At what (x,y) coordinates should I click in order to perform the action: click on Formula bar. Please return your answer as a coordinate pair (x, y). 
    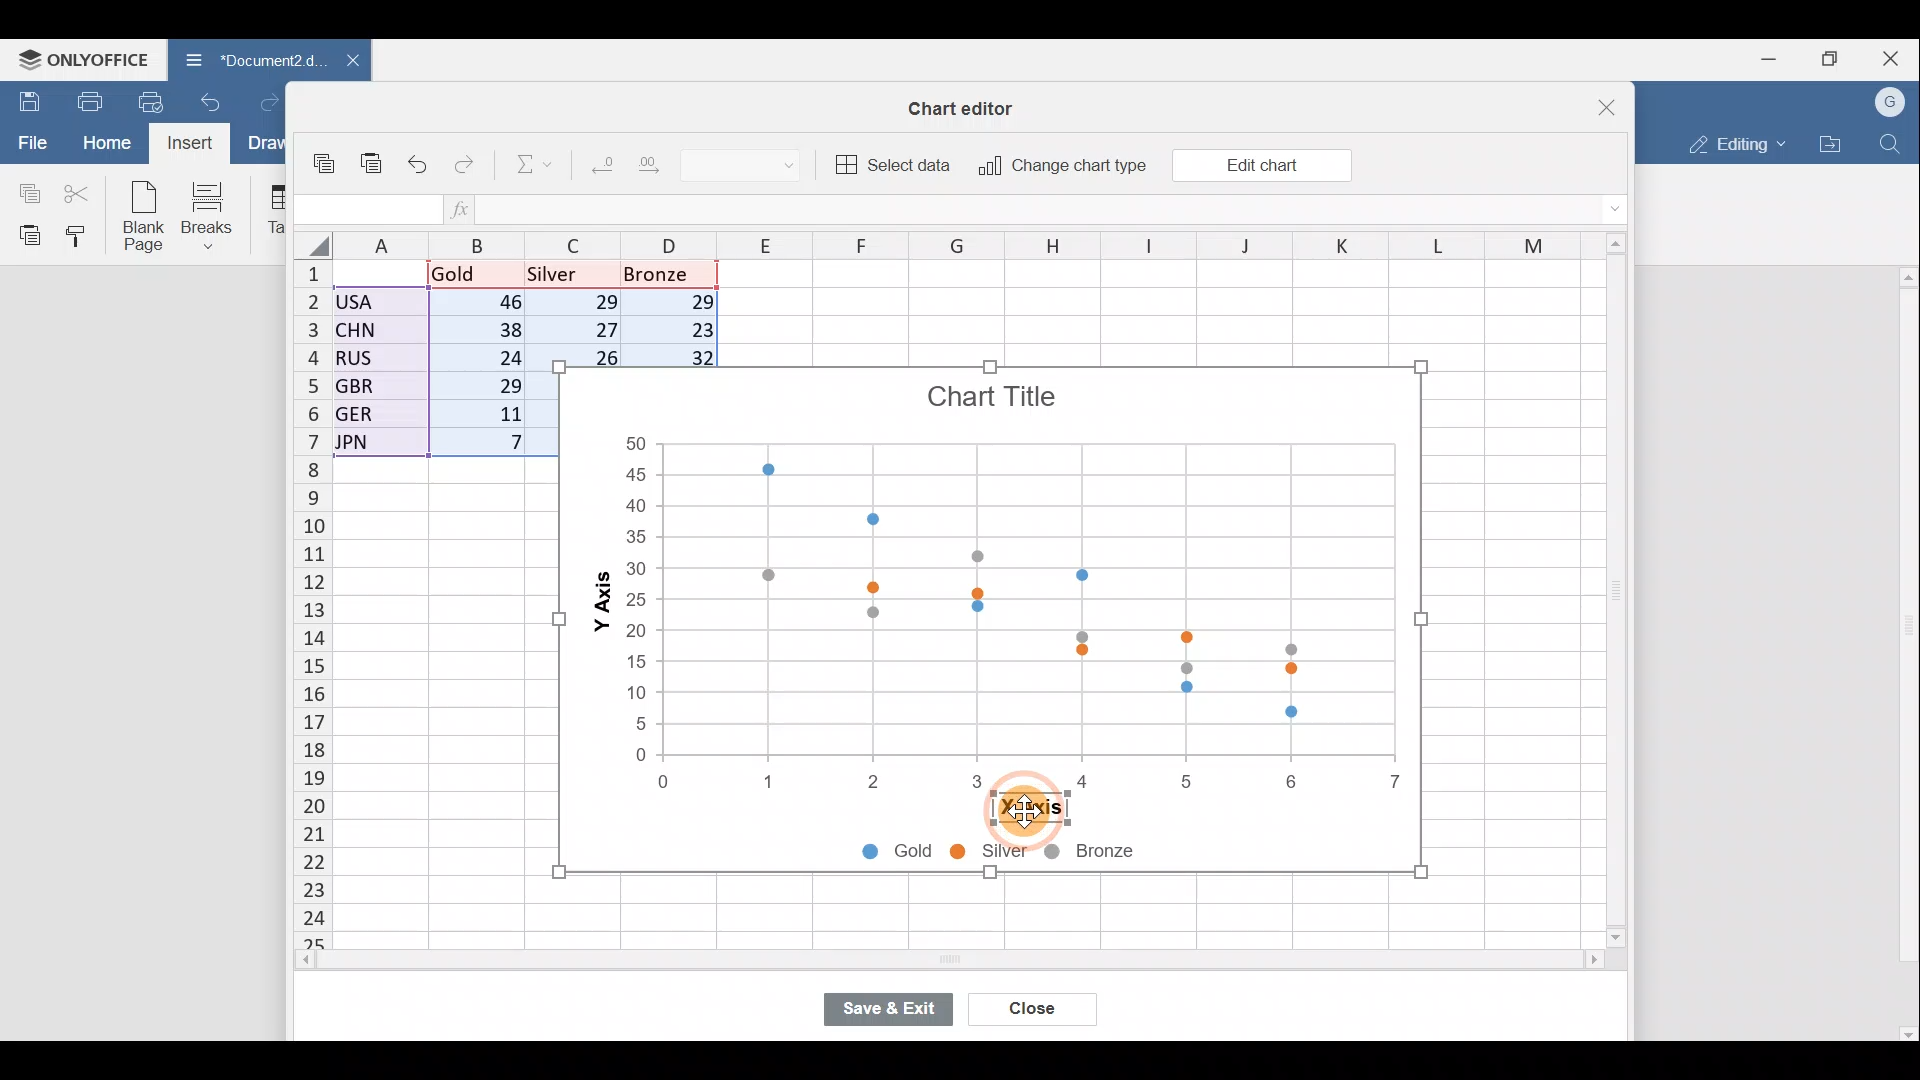
    Looking at the image, I should click on (1043, 211).